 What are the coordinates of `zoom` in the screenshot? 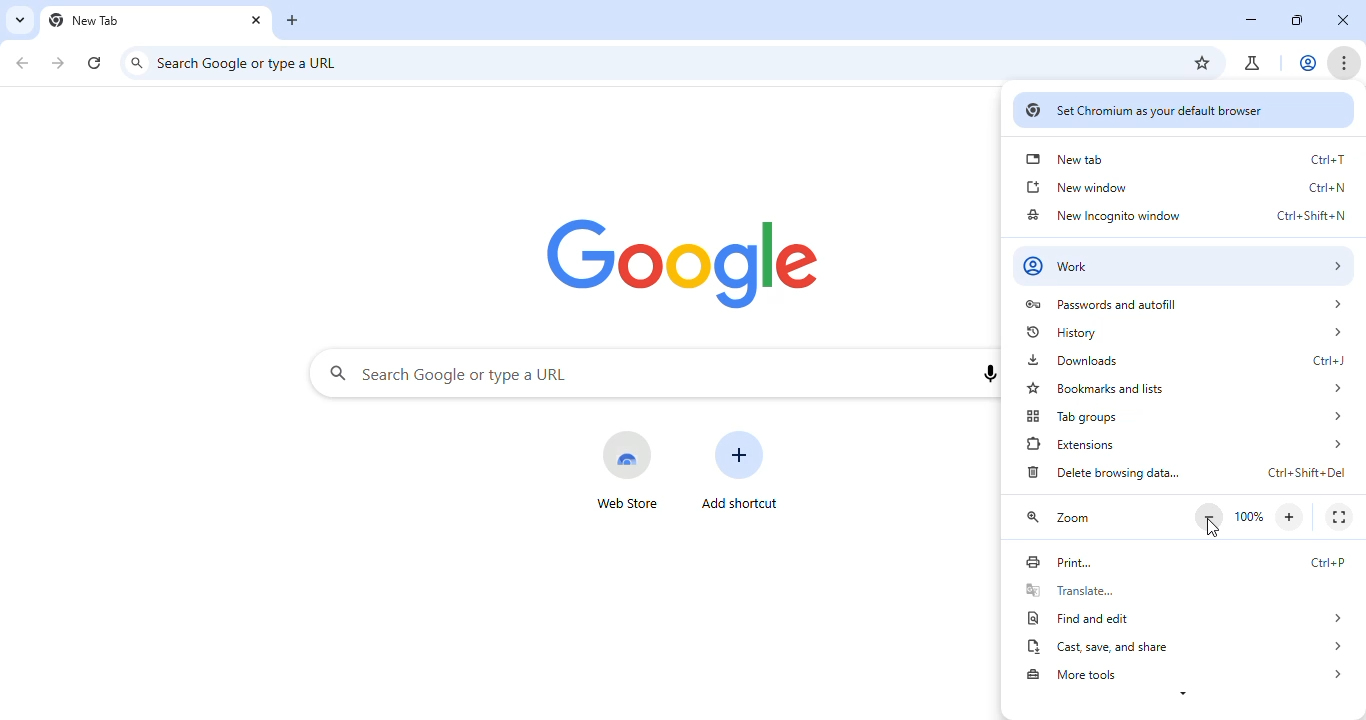 It's located at (1169, 63).